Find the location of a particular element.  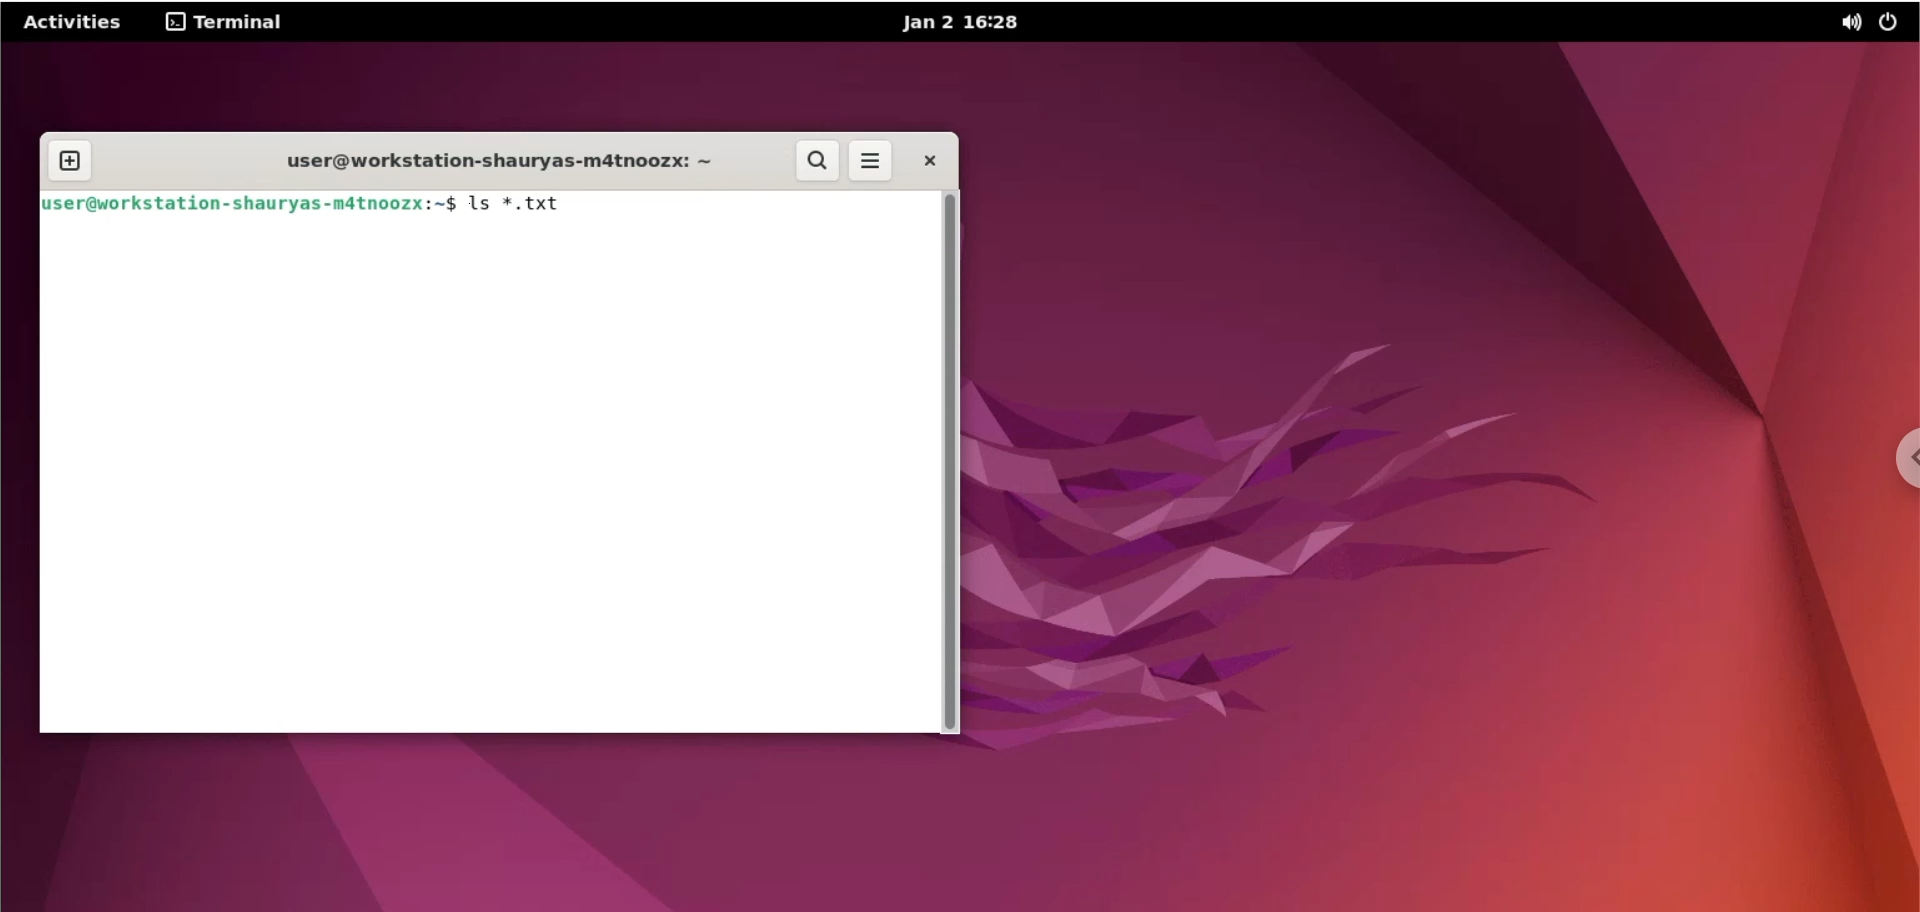

new tab is located at coordinates (73, 158).